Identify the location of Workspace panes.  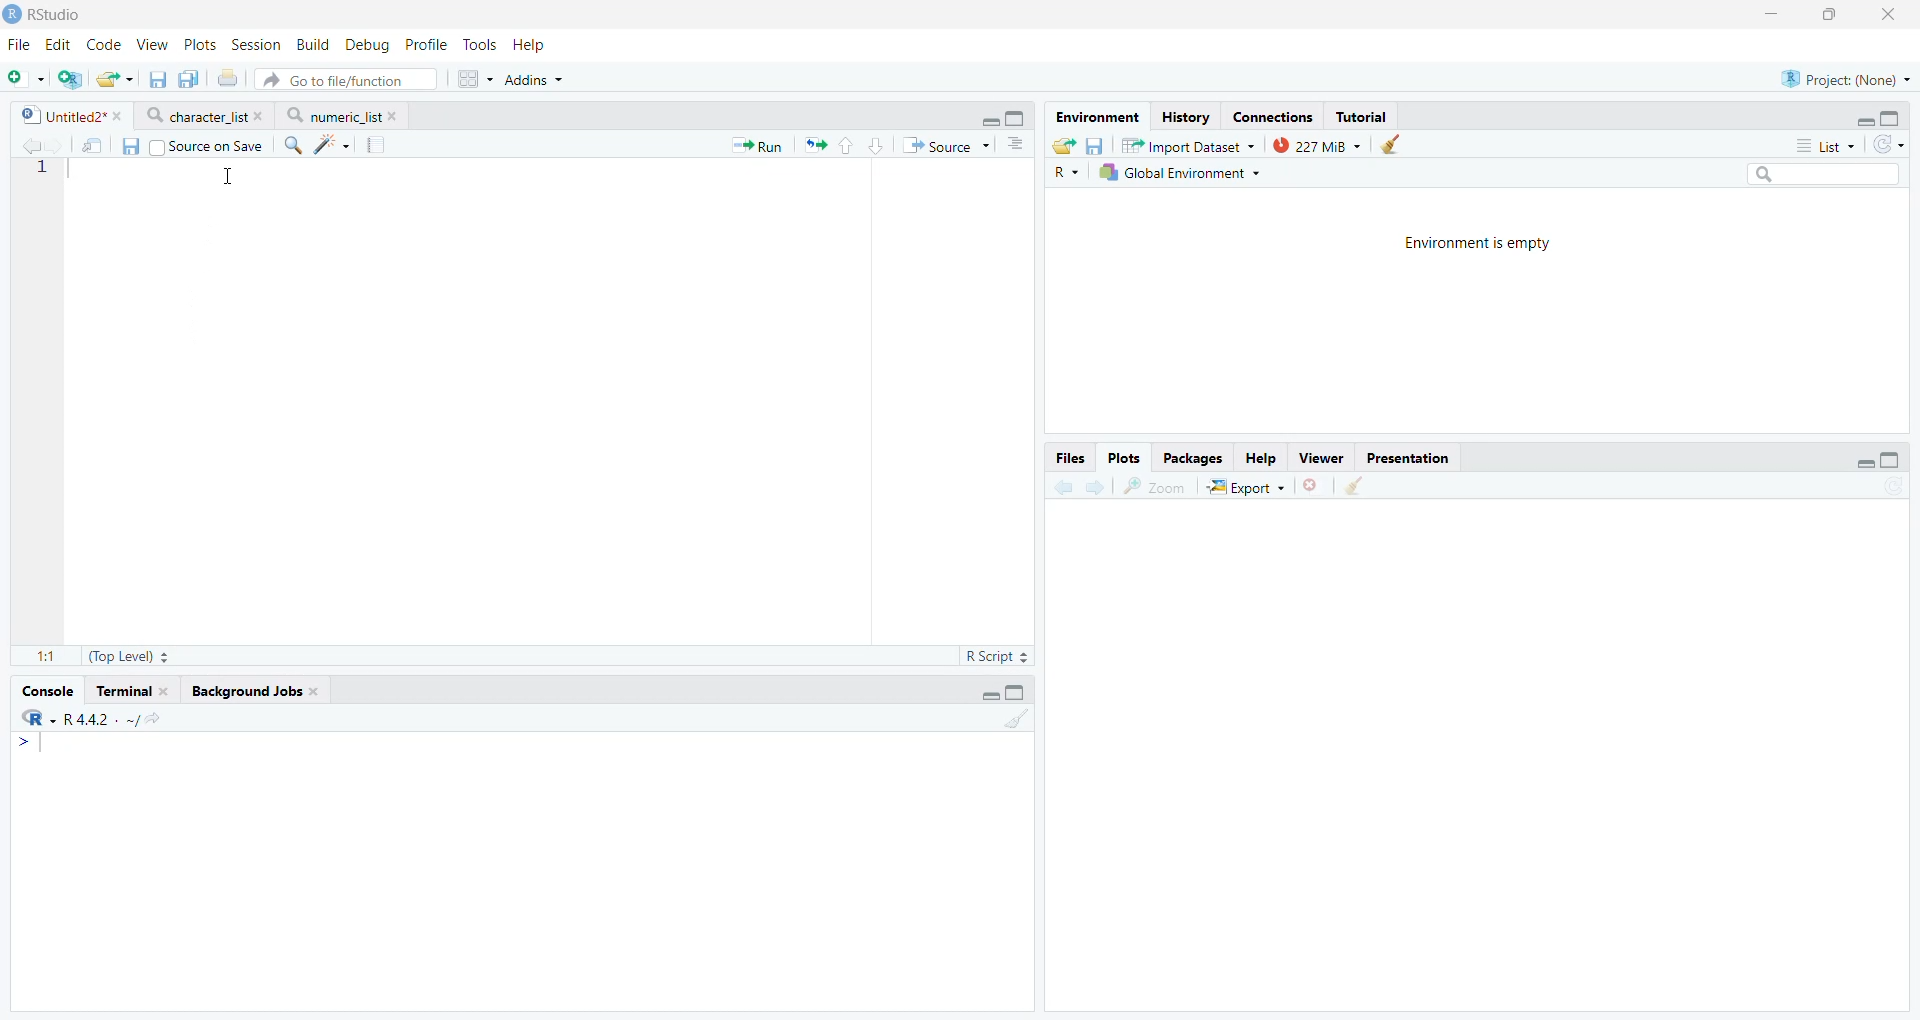
(473, 80).